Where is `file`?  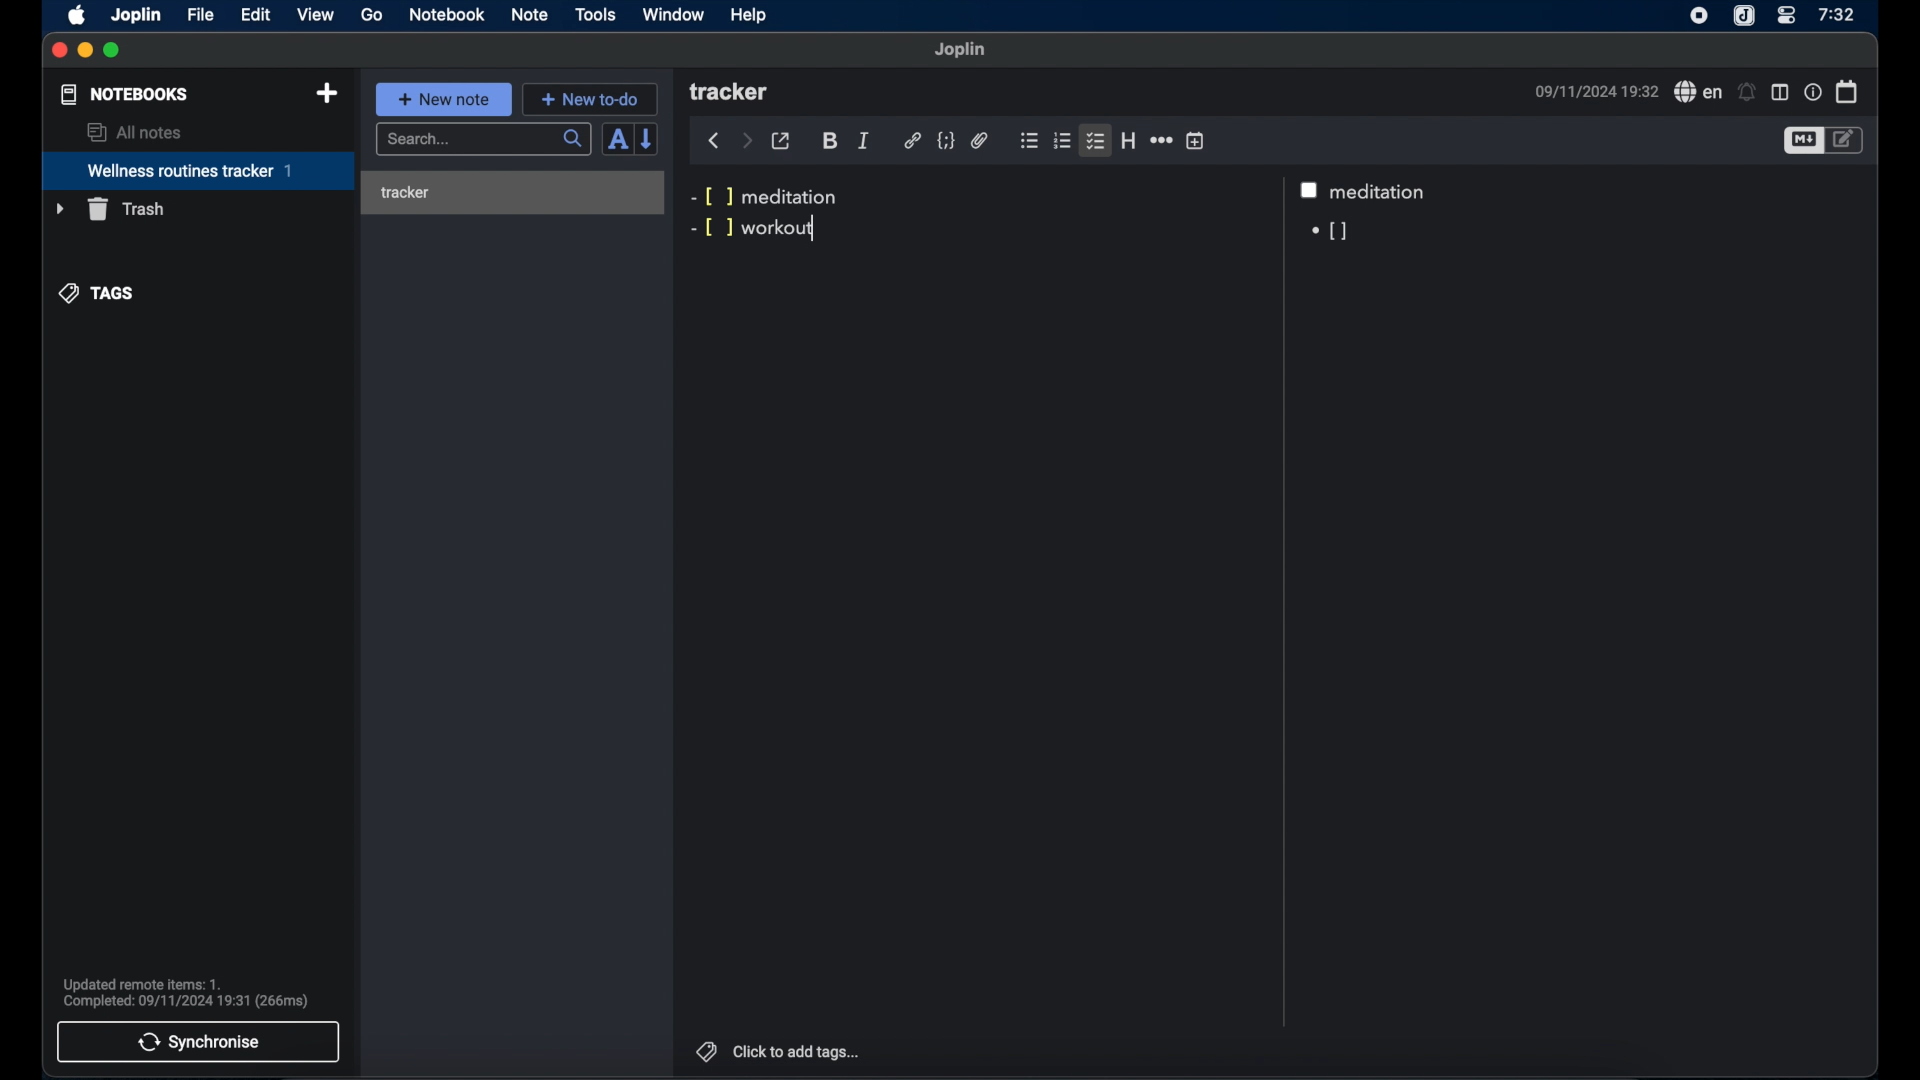 file is located at coordinates (200, 14).